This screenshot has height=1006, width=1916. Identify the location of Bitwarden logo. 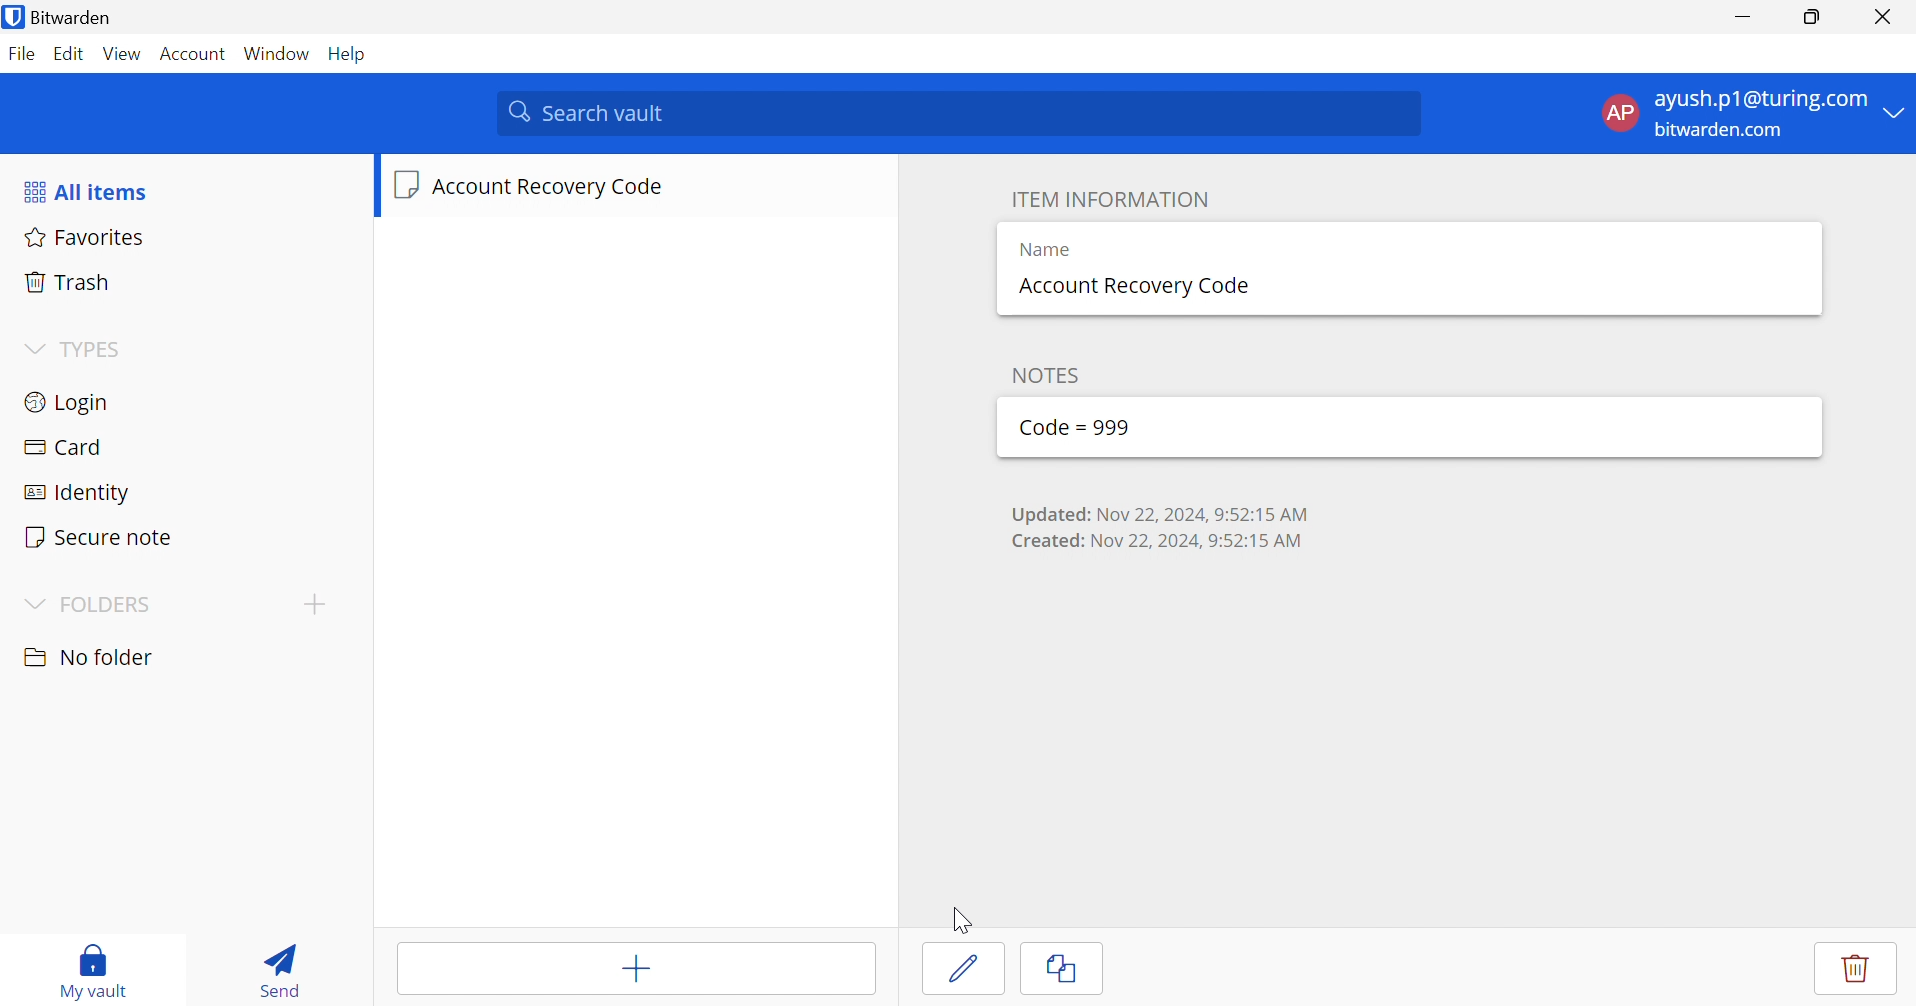
(12, 17).